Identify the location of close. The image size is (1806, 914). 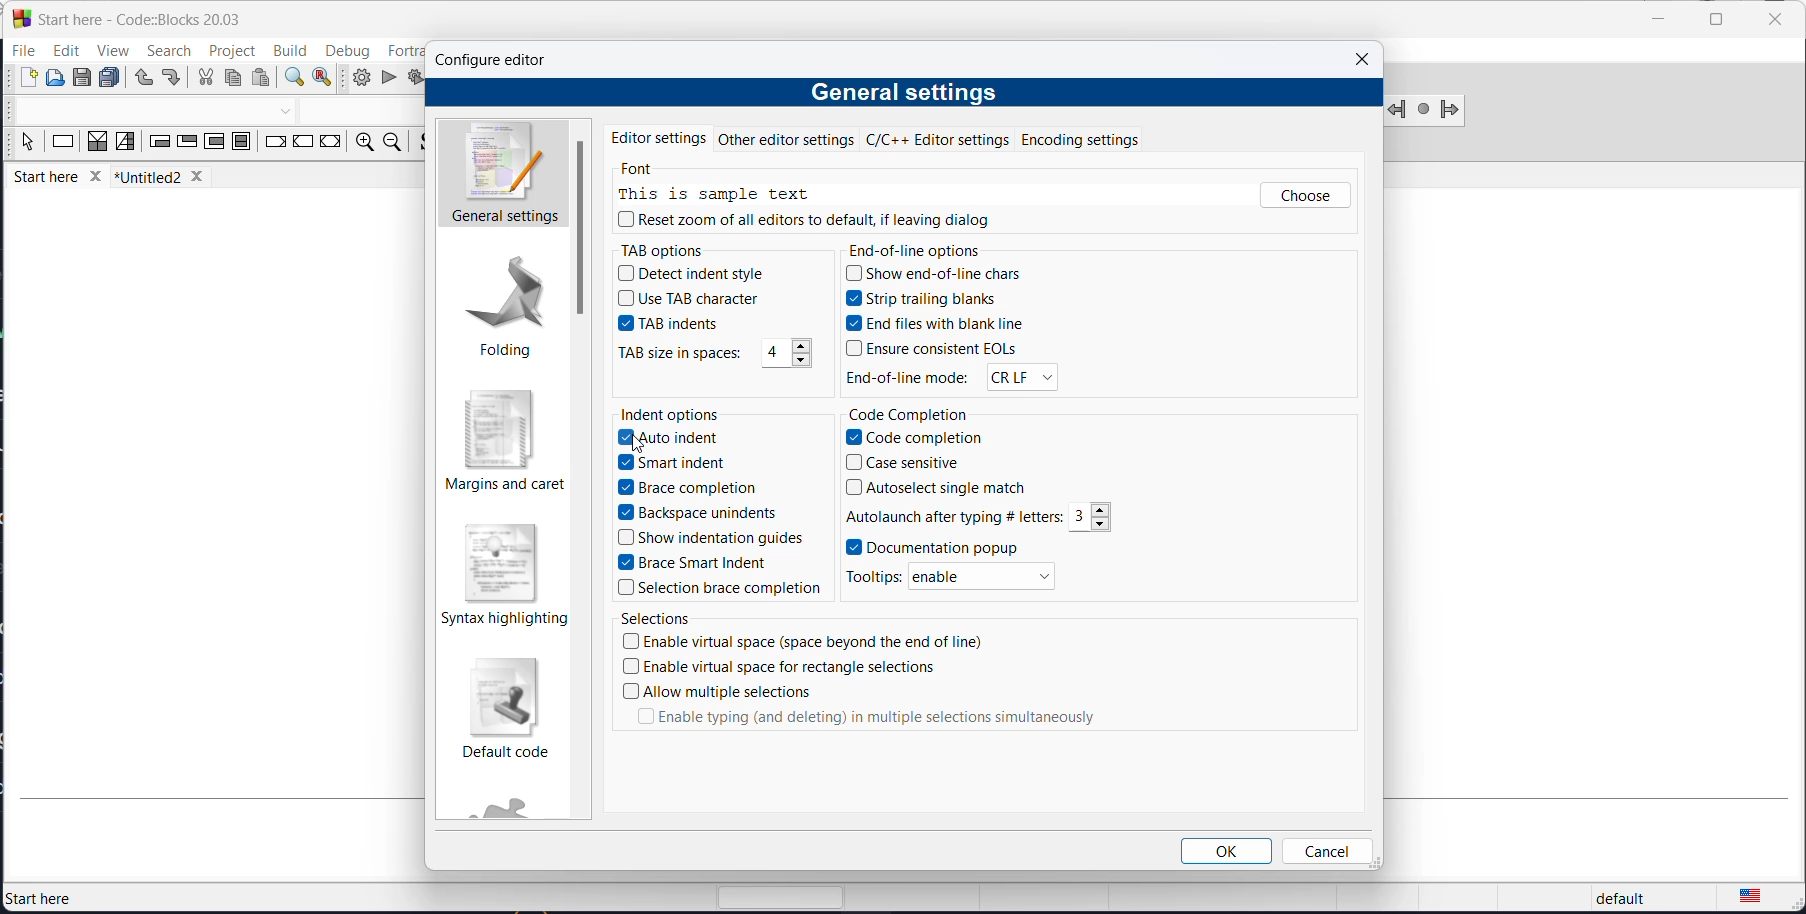
(1366, 58).